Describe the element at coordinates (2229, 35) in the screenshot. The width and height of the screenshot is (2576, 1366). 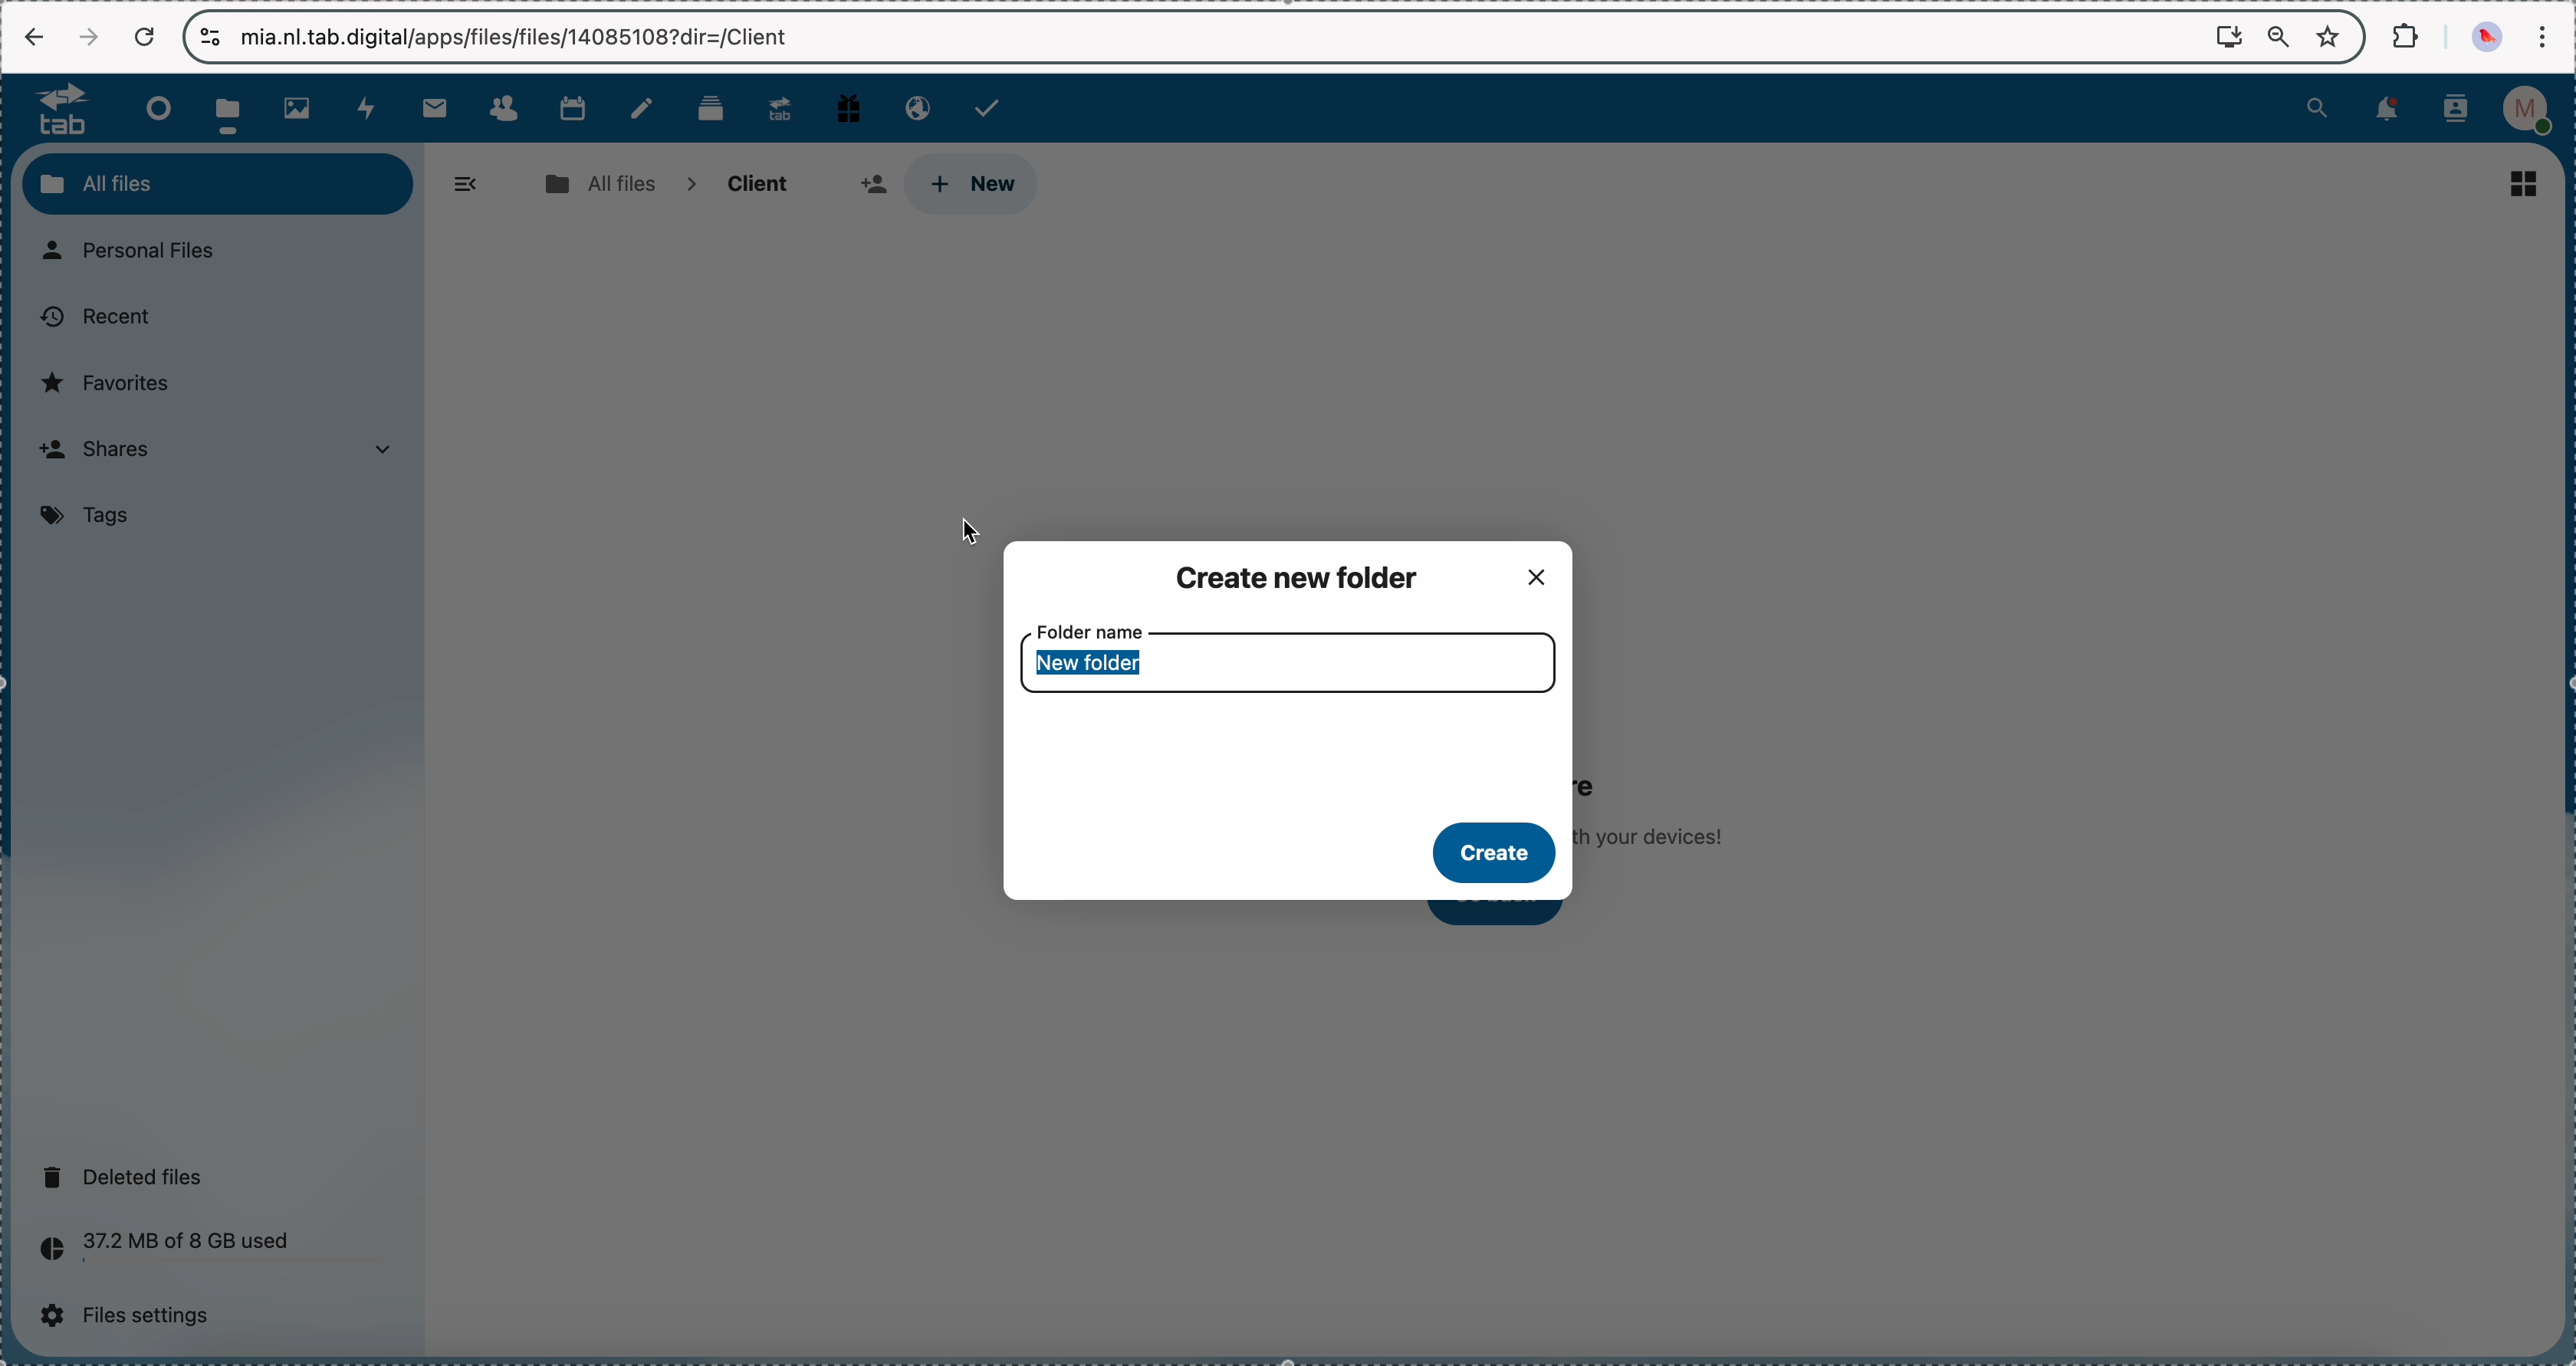
I see `screen` at that location.